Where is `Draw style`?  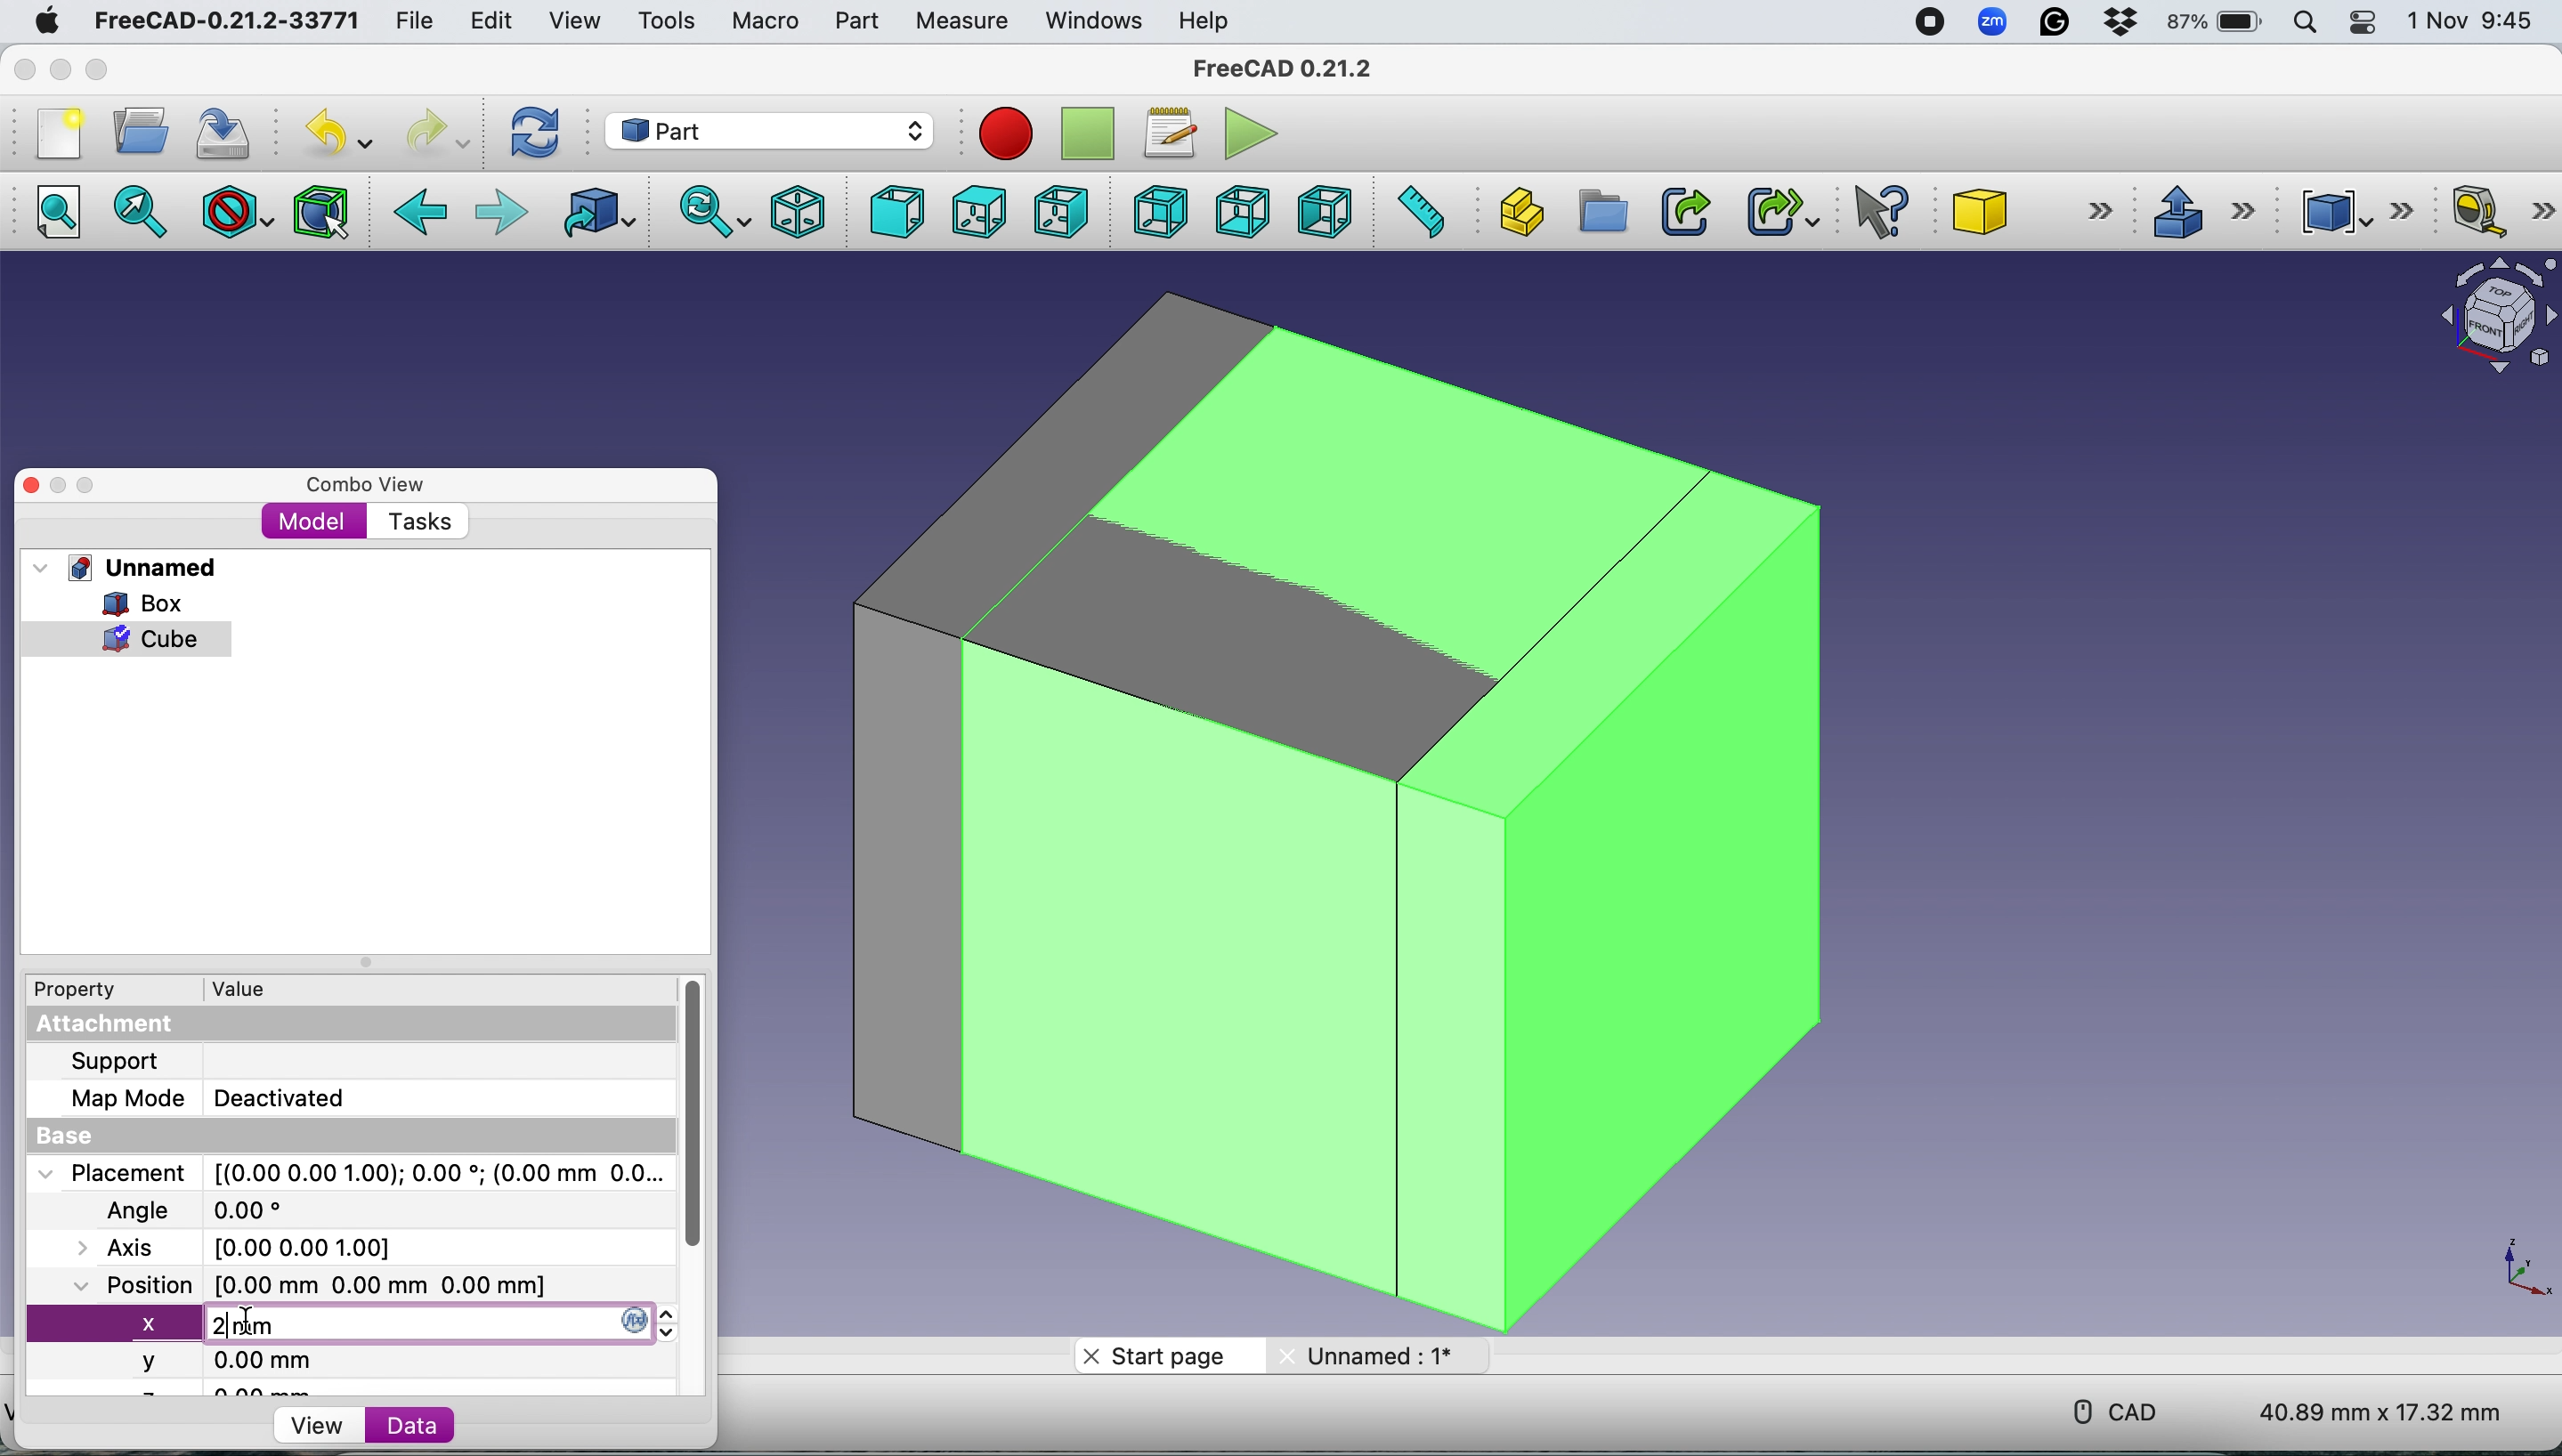
Draw style is located at coordinates (239, 212).